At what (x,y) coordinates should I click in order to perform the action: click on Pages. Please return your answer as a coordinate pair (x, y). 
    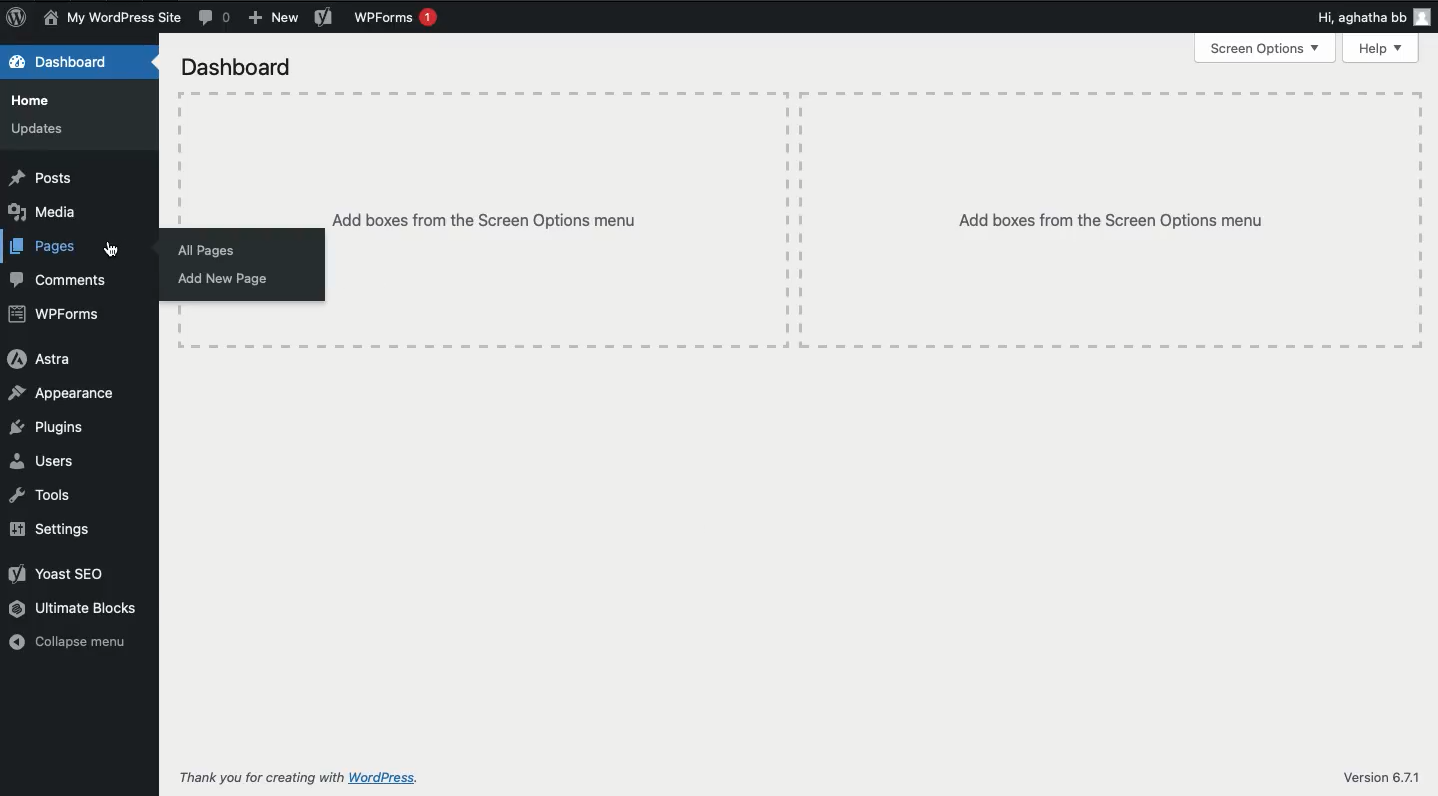
    Looking at the image, I should click on (44, 247).